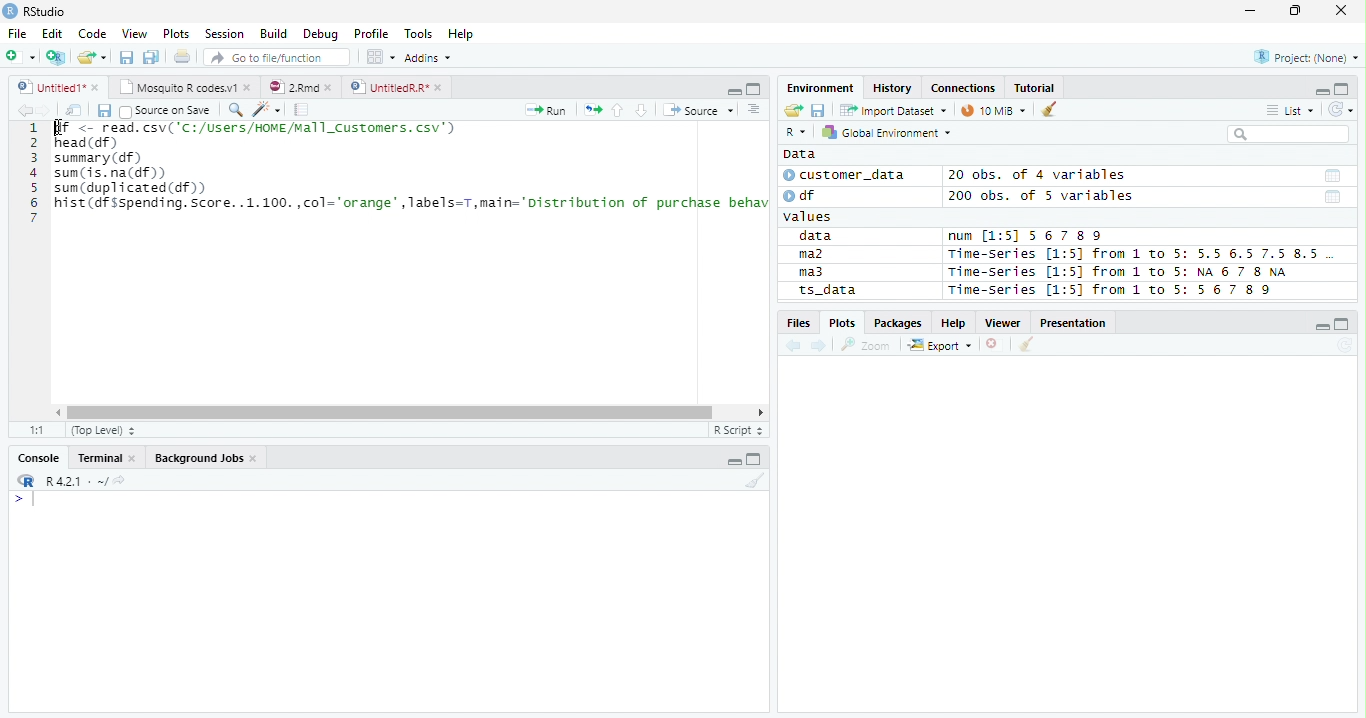 This screenshot has width=1366, height=718. Describe the element at coordinates (75, 480) in the screenshot. I see `R 4.2.1 ~/` at that location.